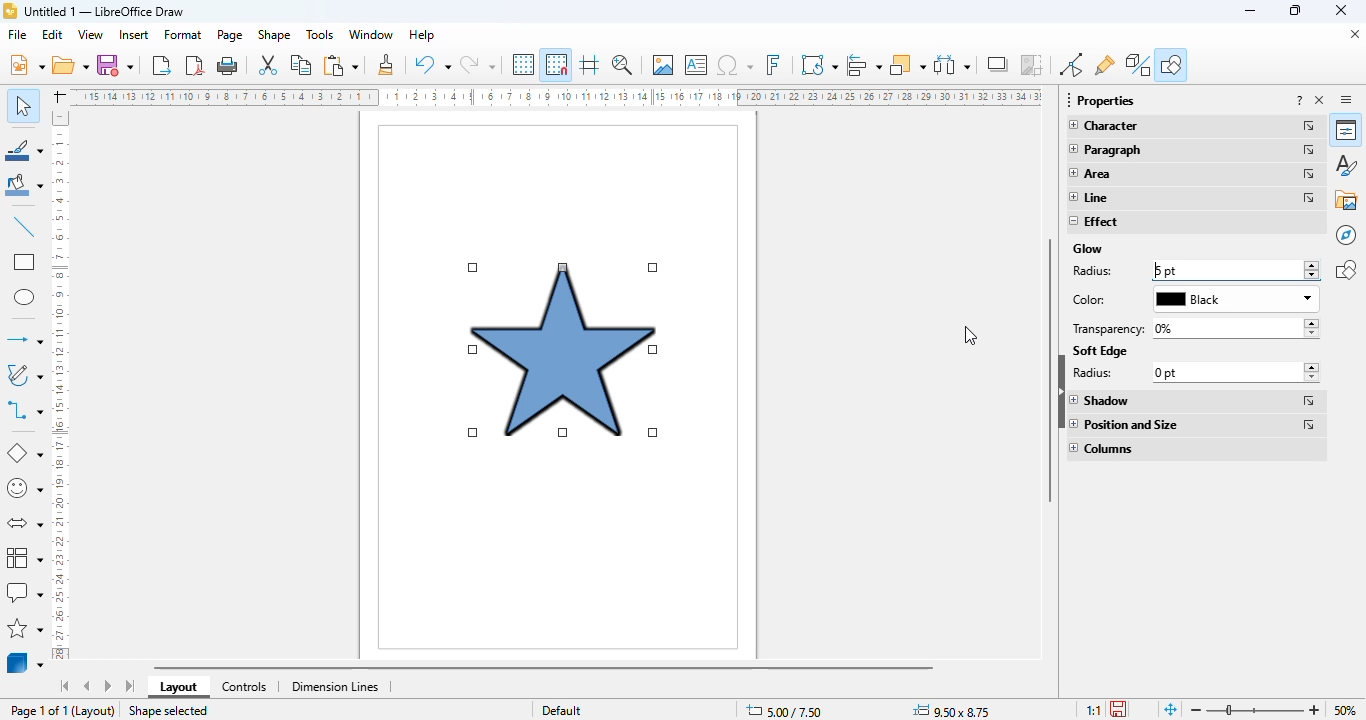  What do you see at coordinates (39, 710) in the screenshot?
I see `page 1 of 1` at bounding box center [39, 710].